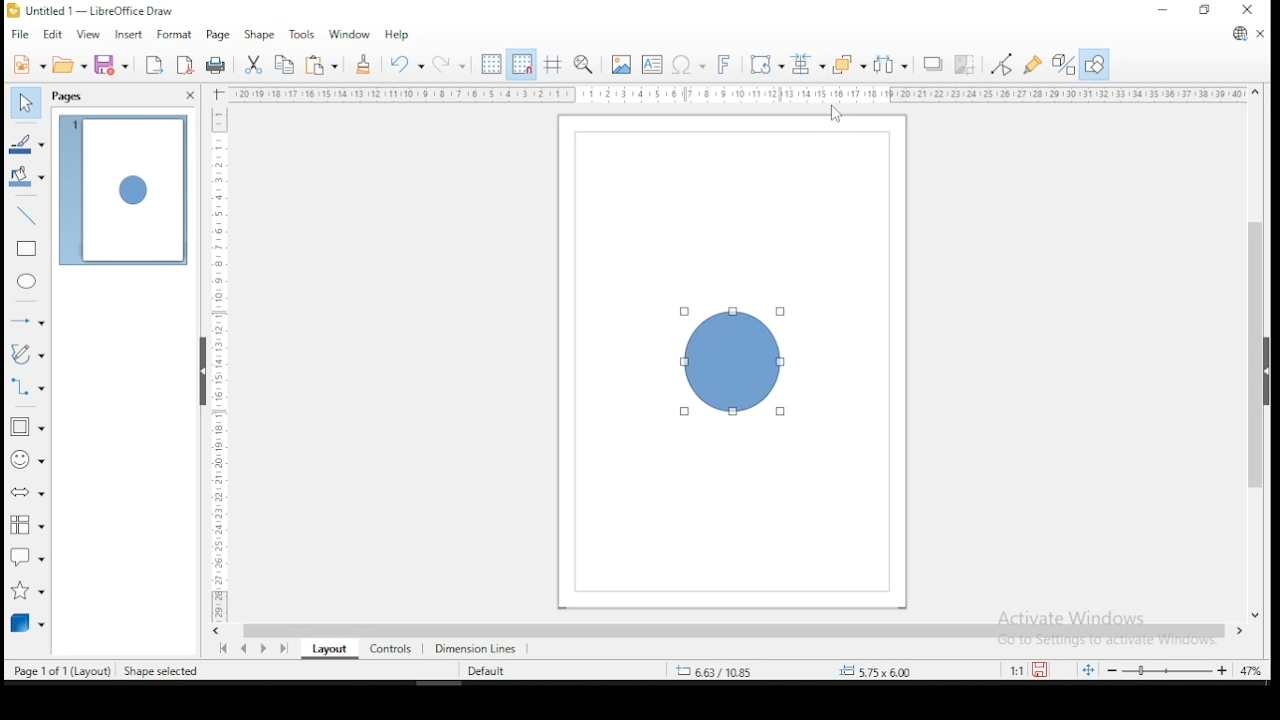 The width and height of the screenshot is (1280, 720). Describe the element at coordinates (486, 672) in the screenshot. I see `default` at that location.